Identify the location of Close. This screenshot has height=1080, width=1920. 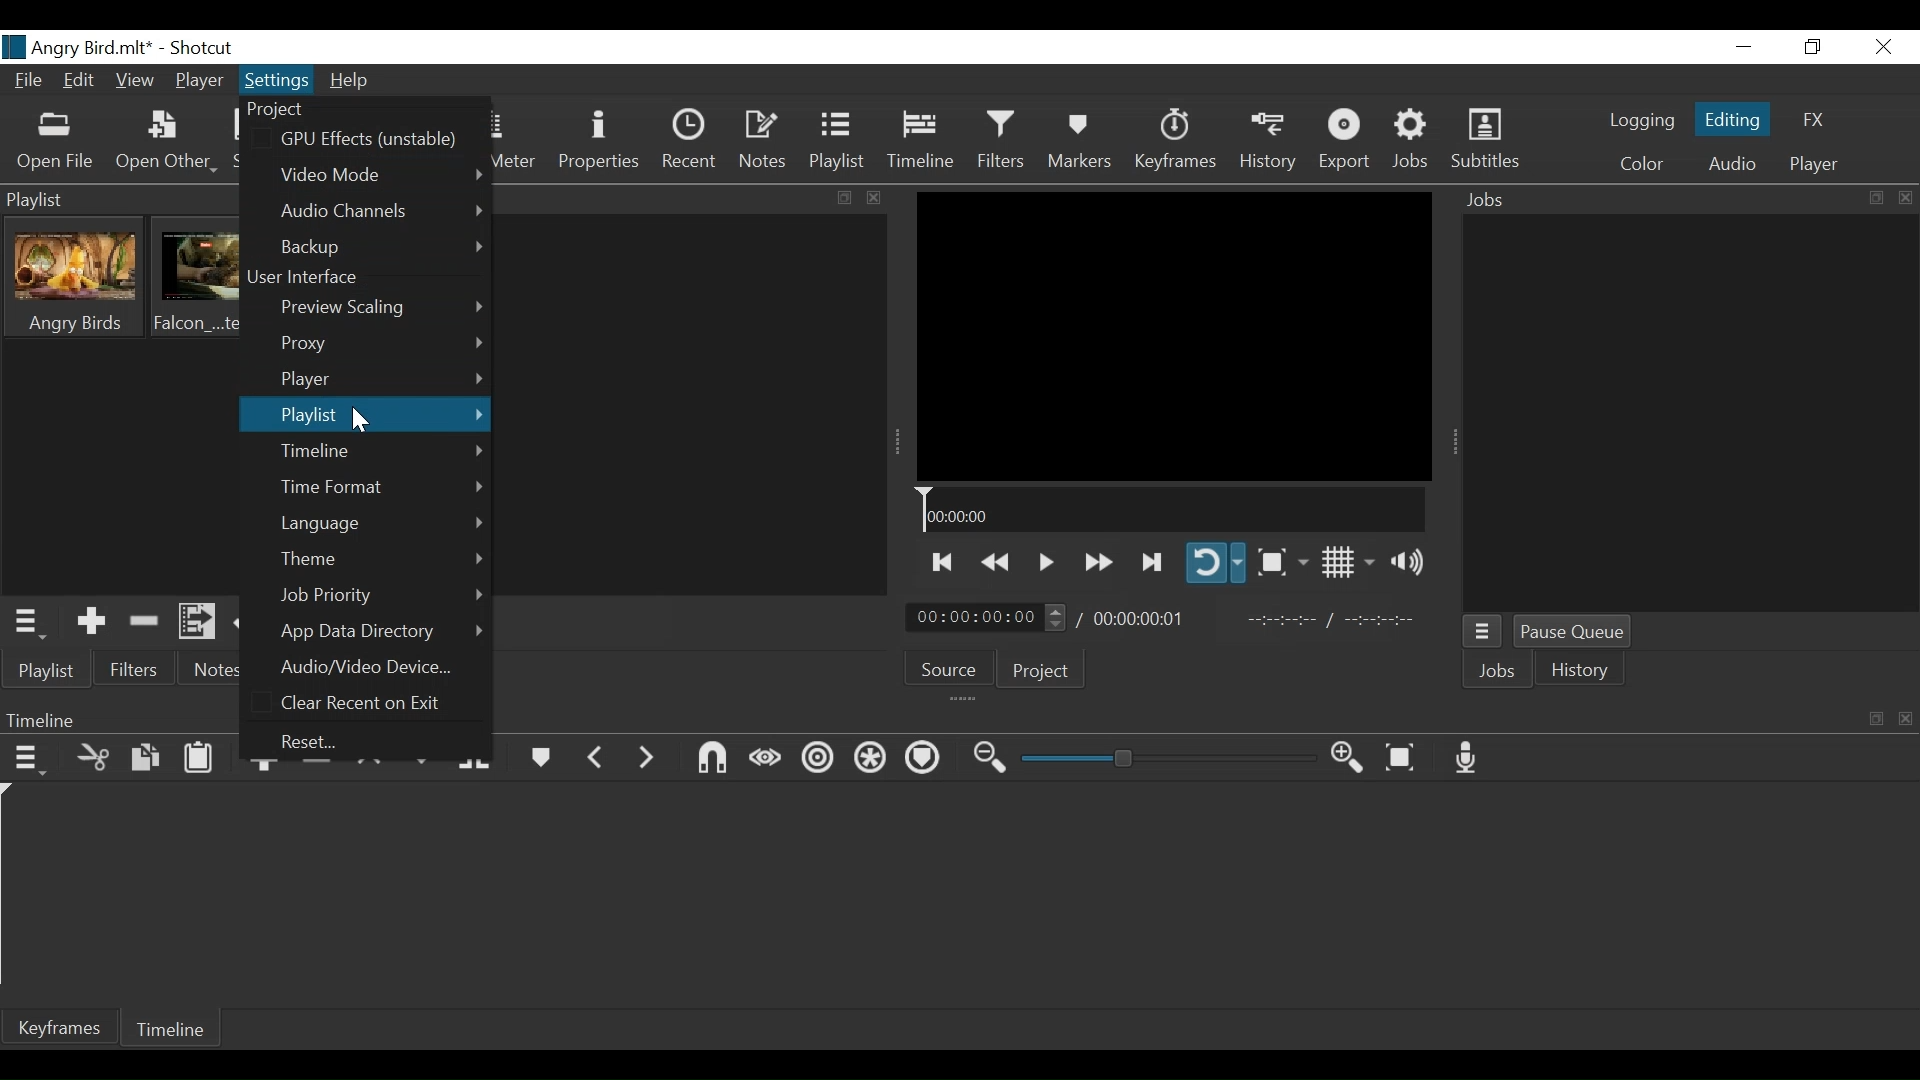
(1885, 48).